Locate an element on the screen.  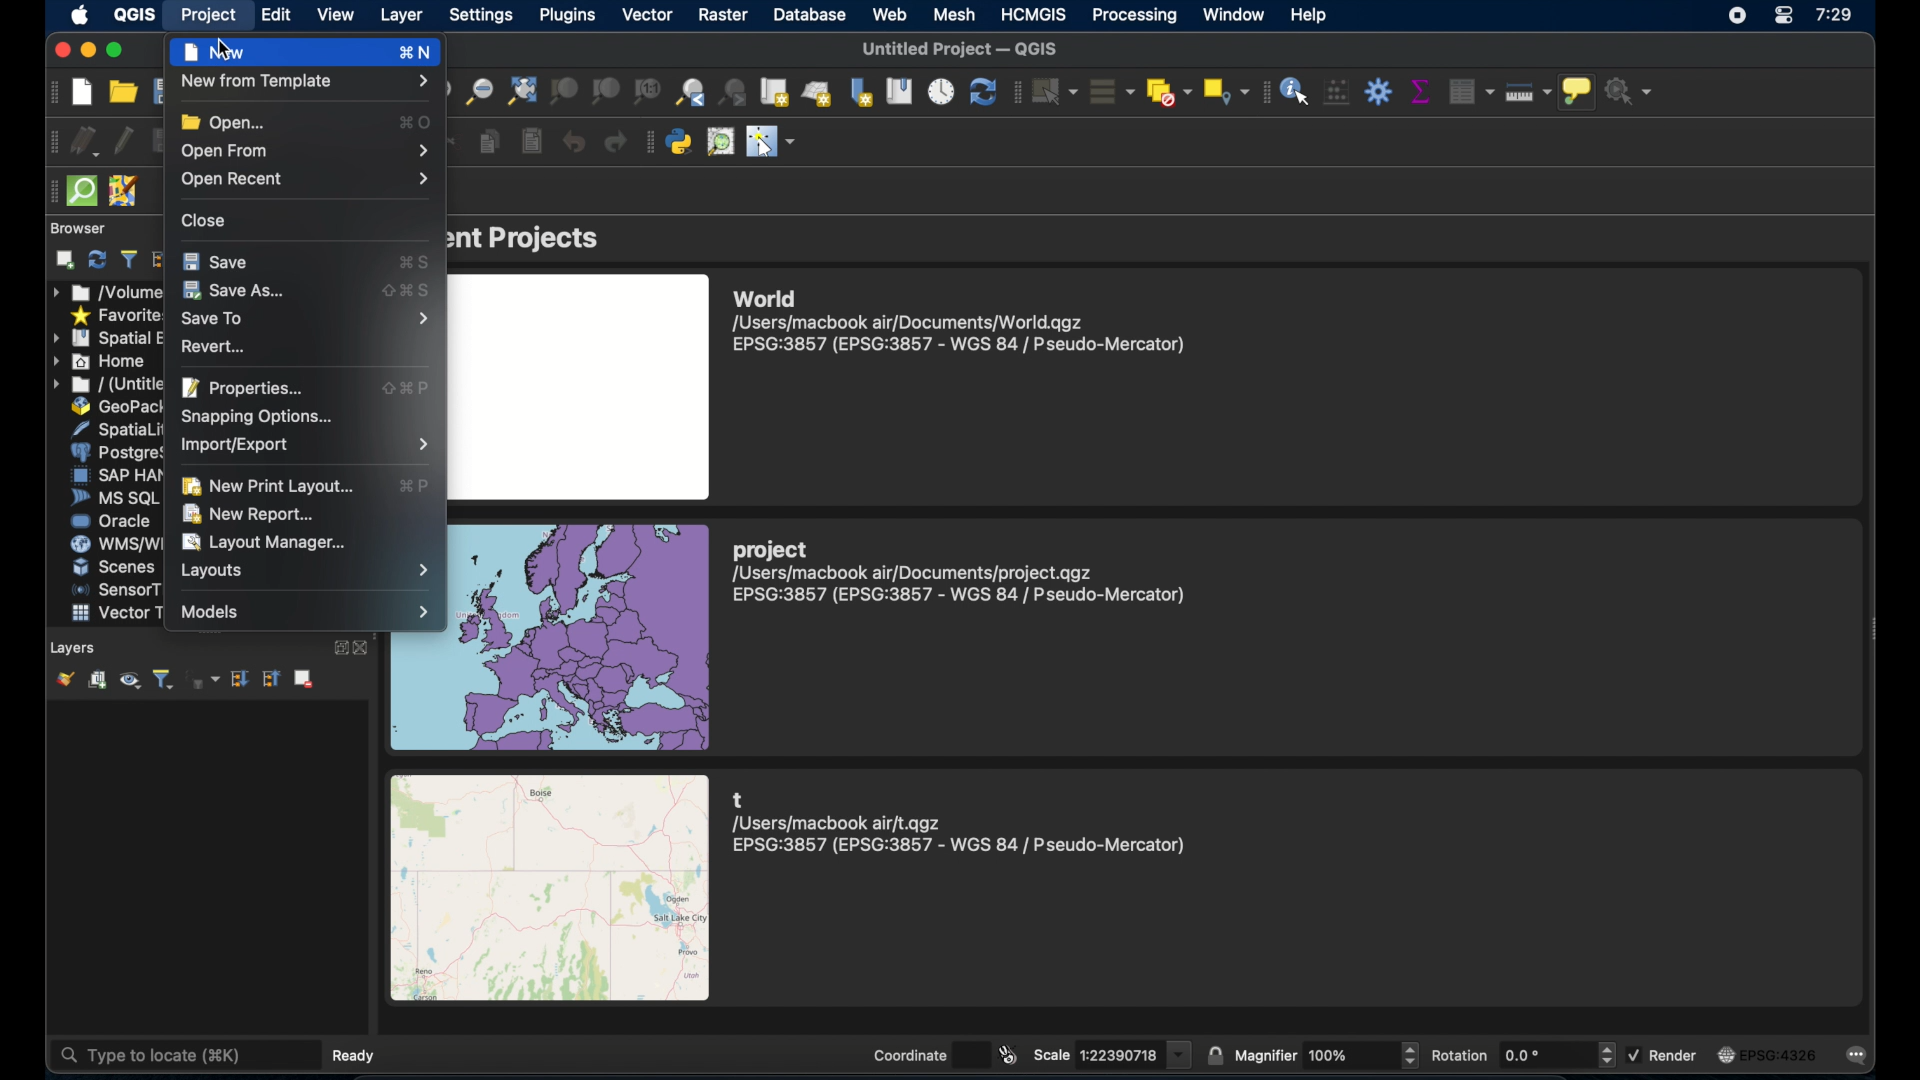
current edits is located at coordinates (87, 142).